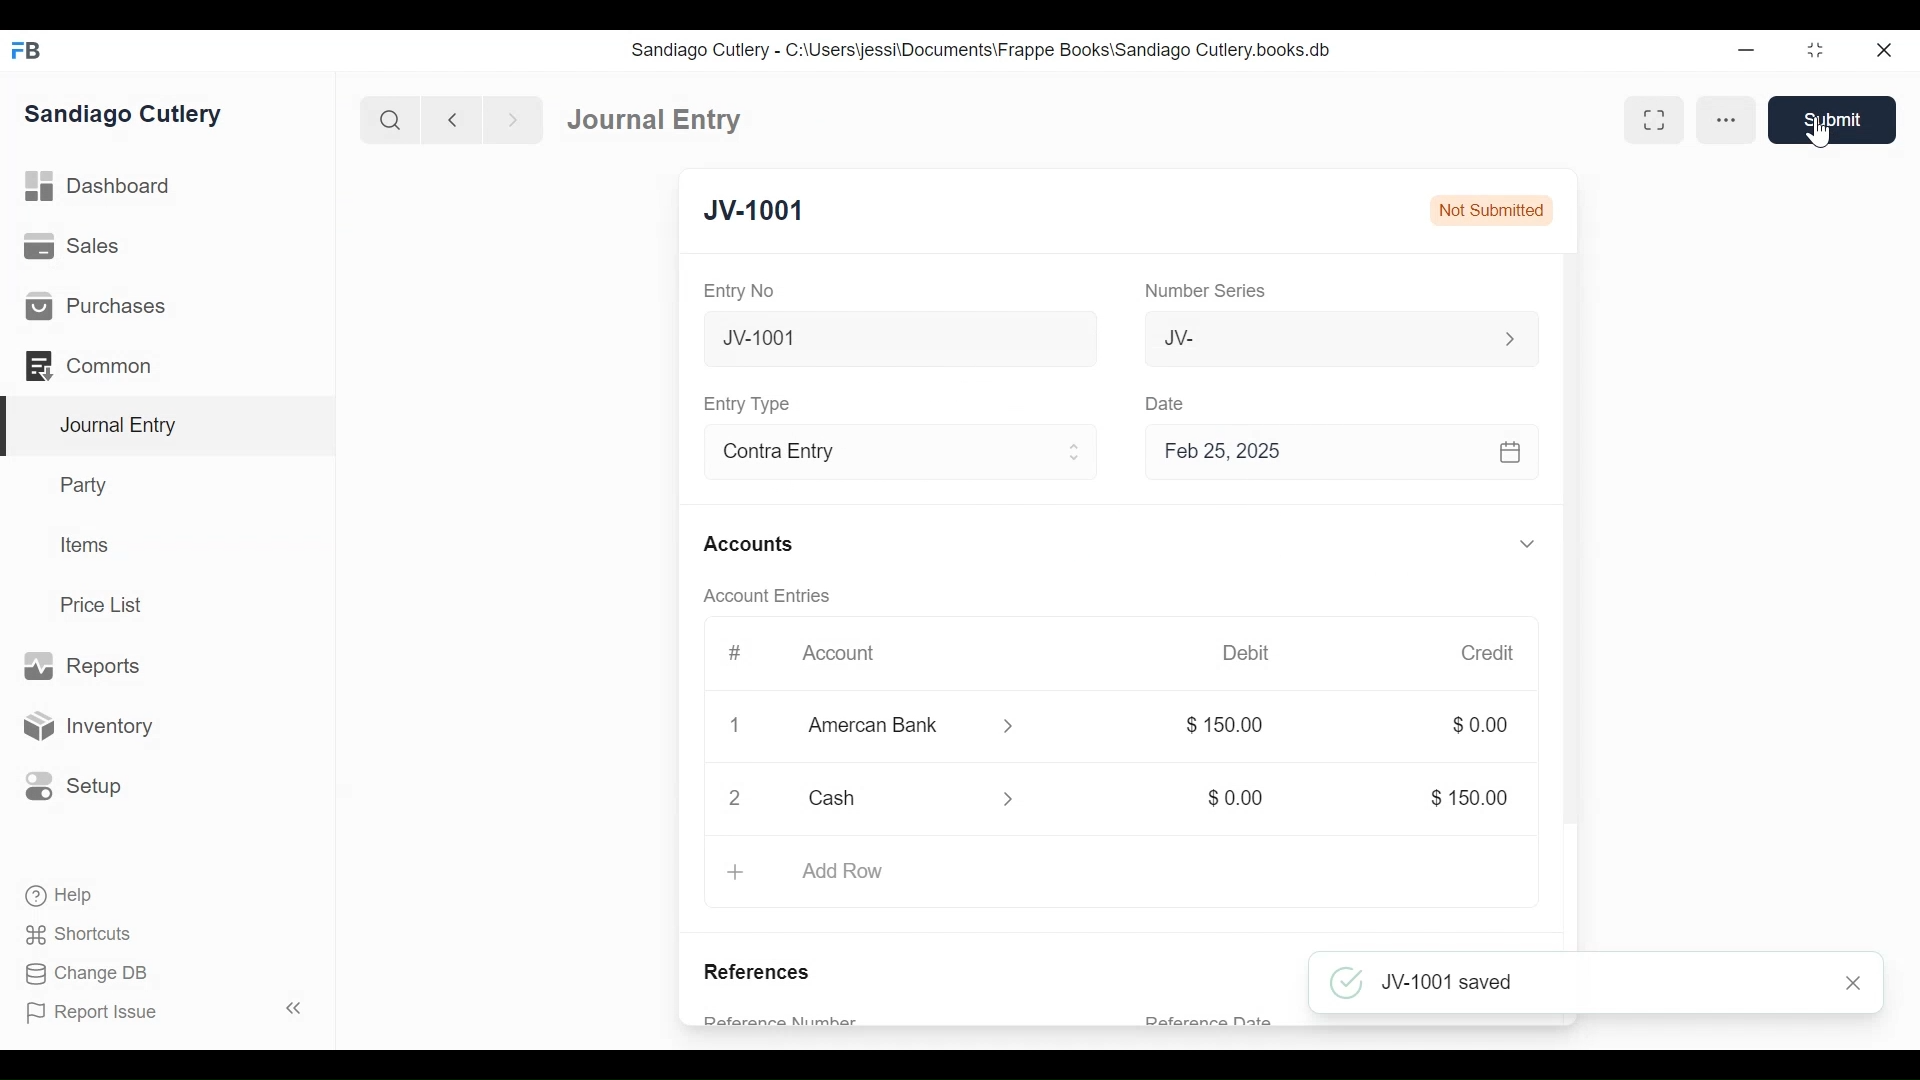 The width and height of the screenshot is (1920, 1080). I want to click on minimize, so click(1747, 49).